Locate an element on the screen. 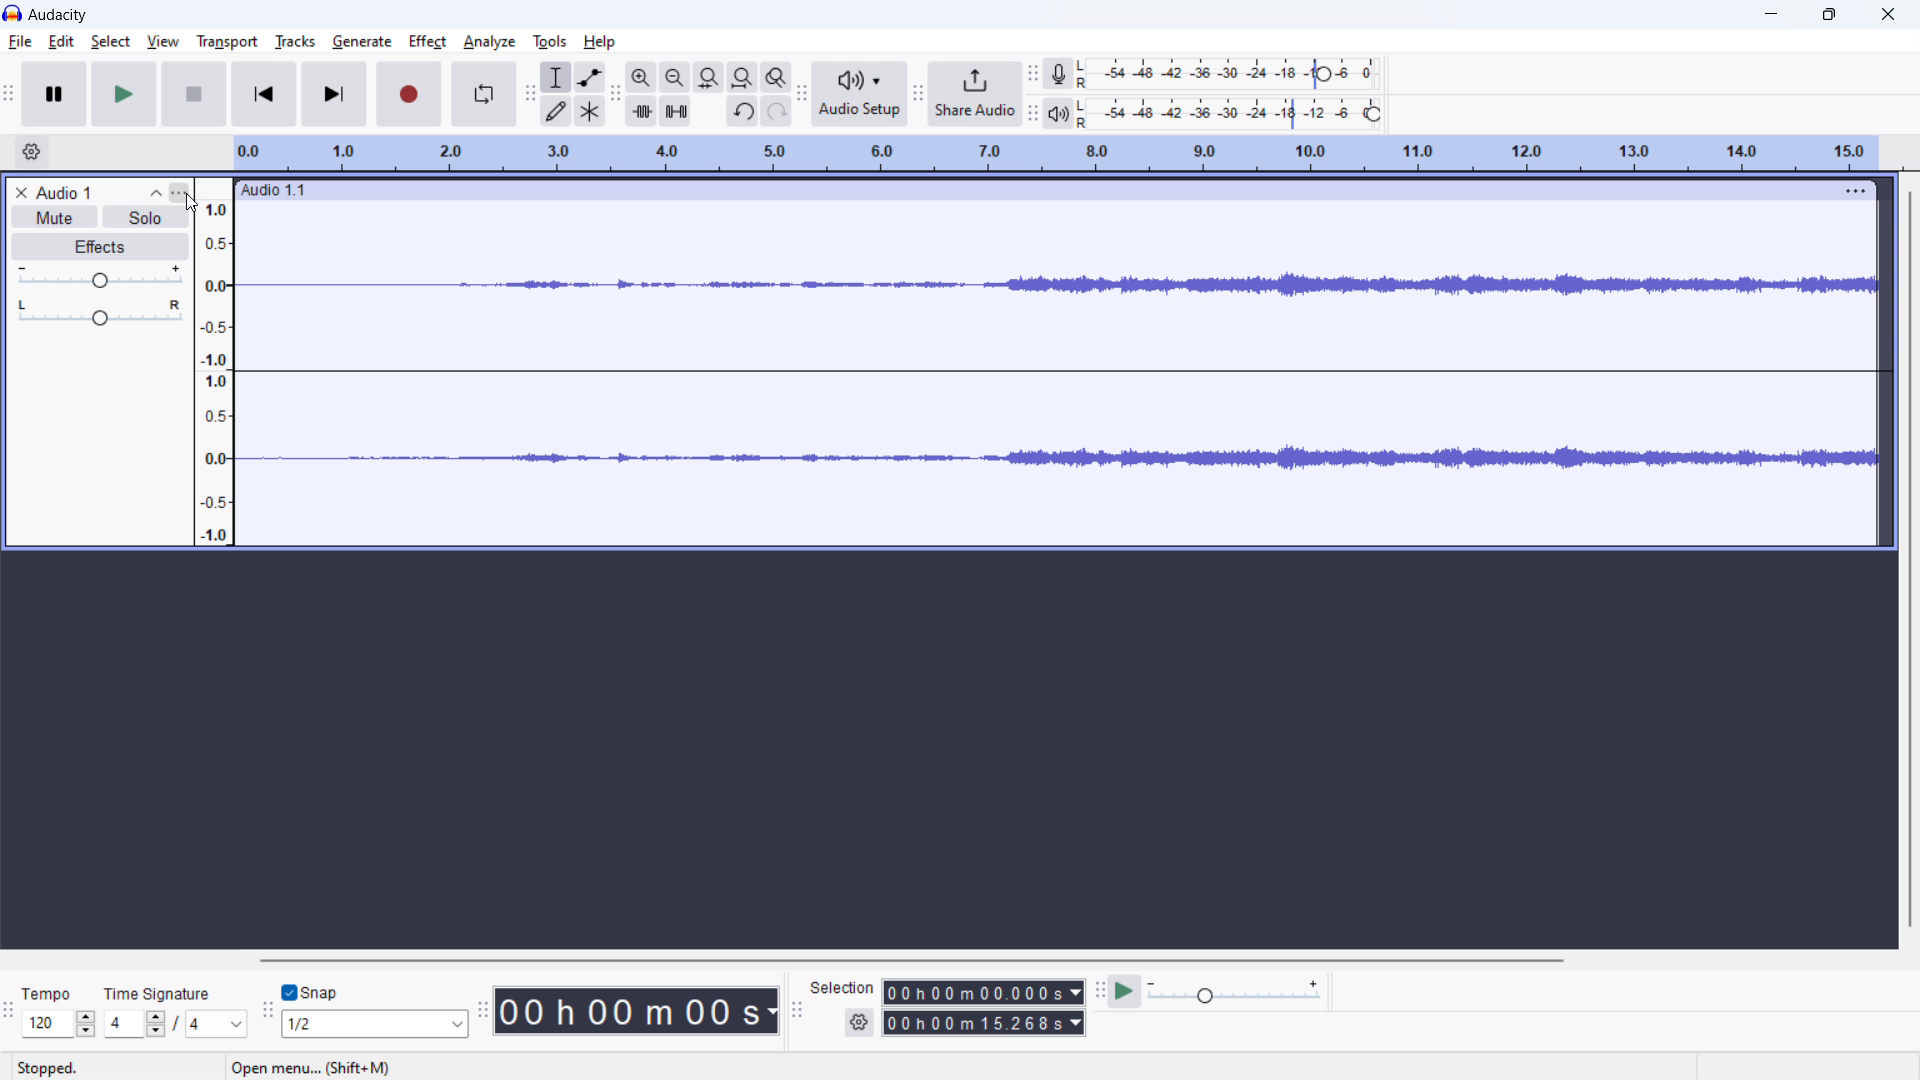 The image size is (1920, 1080). amplitude is located at coordinates (213, 361).